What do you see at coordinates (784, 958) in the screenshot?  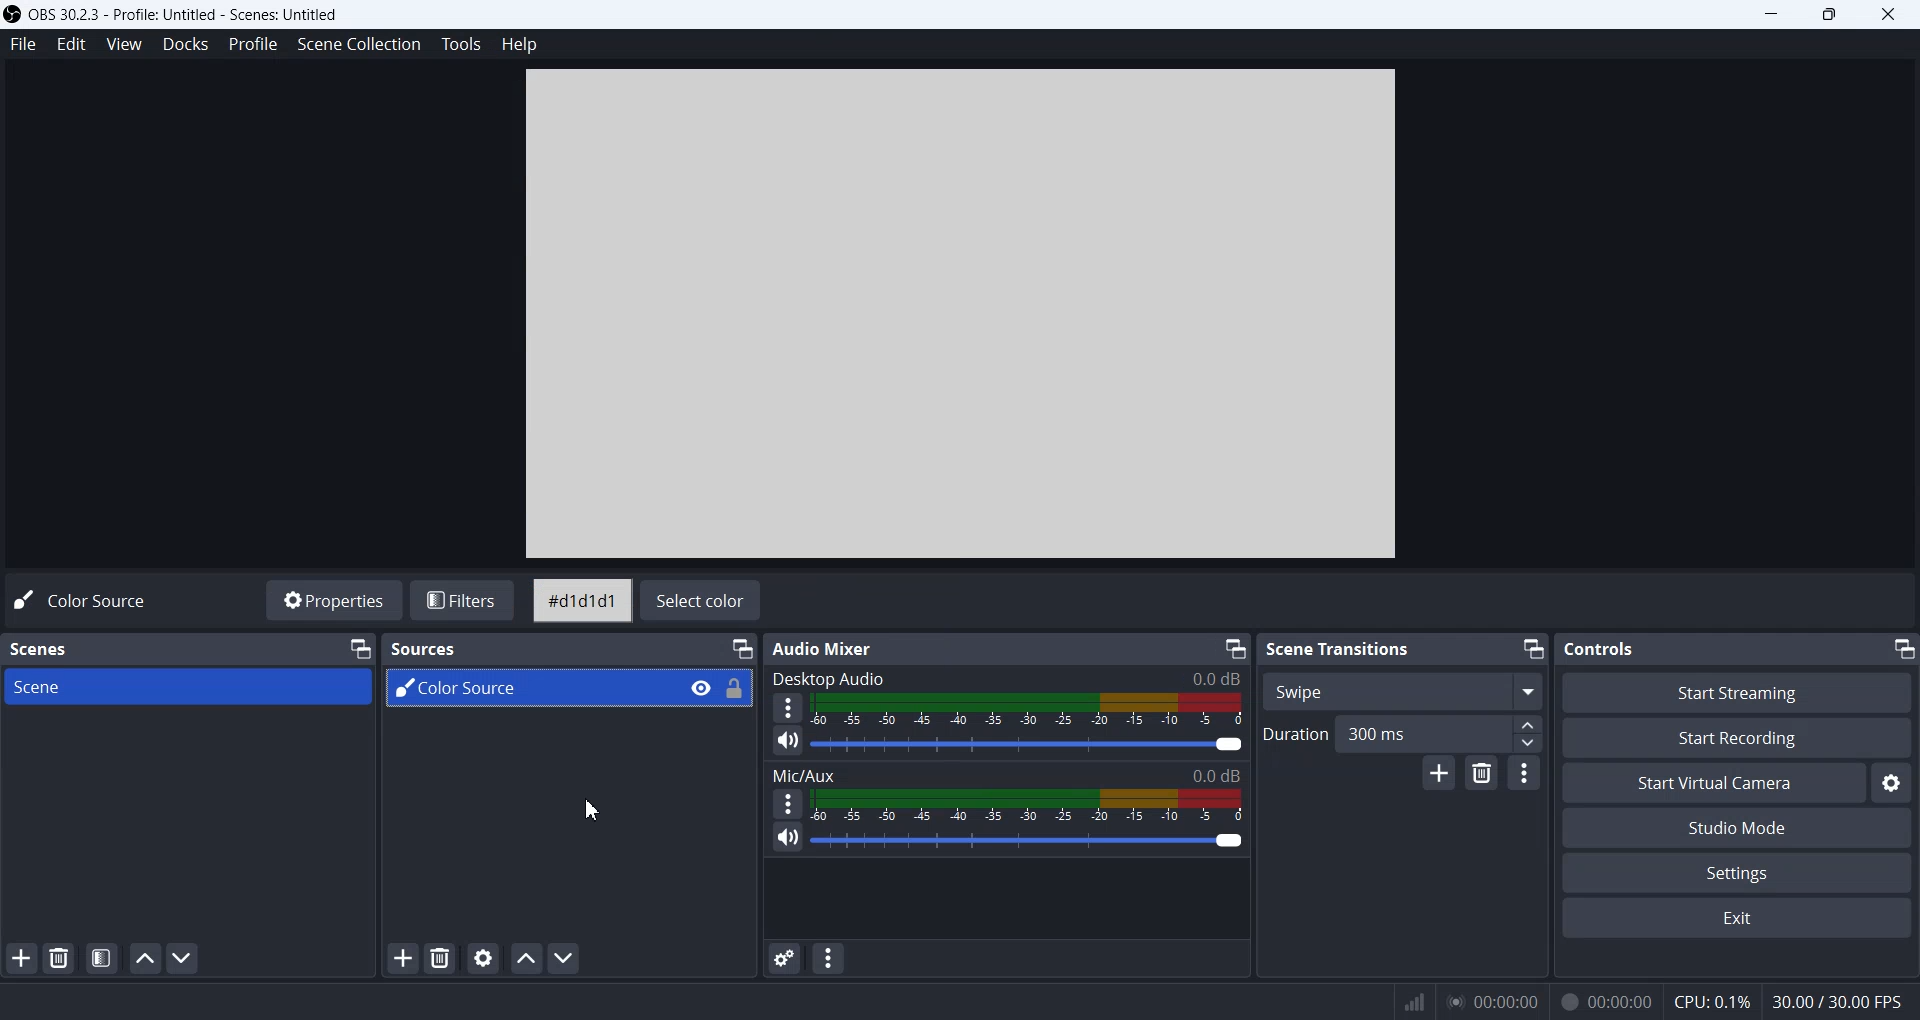 I see `Advance Audio Properties` at bounding box center [784, 958].